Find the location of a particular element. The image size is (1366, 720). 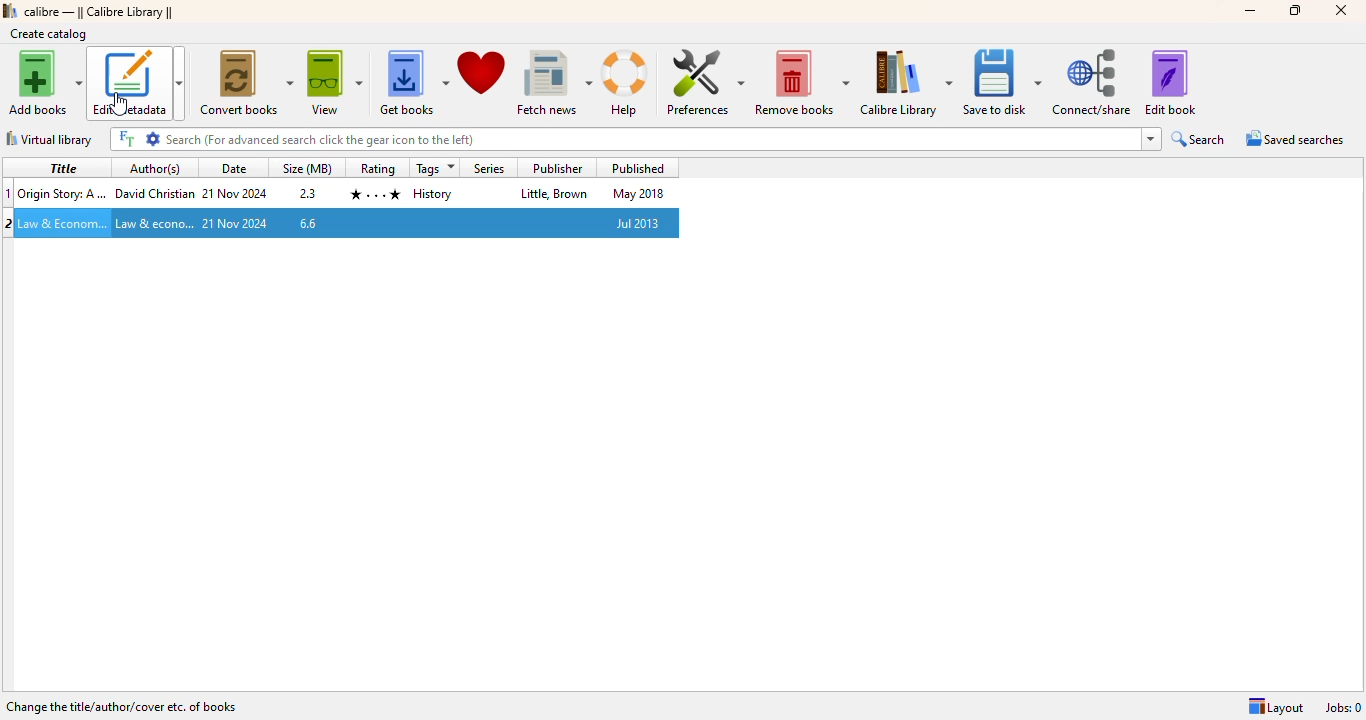

maximize is located at coordinates (1296, 10).